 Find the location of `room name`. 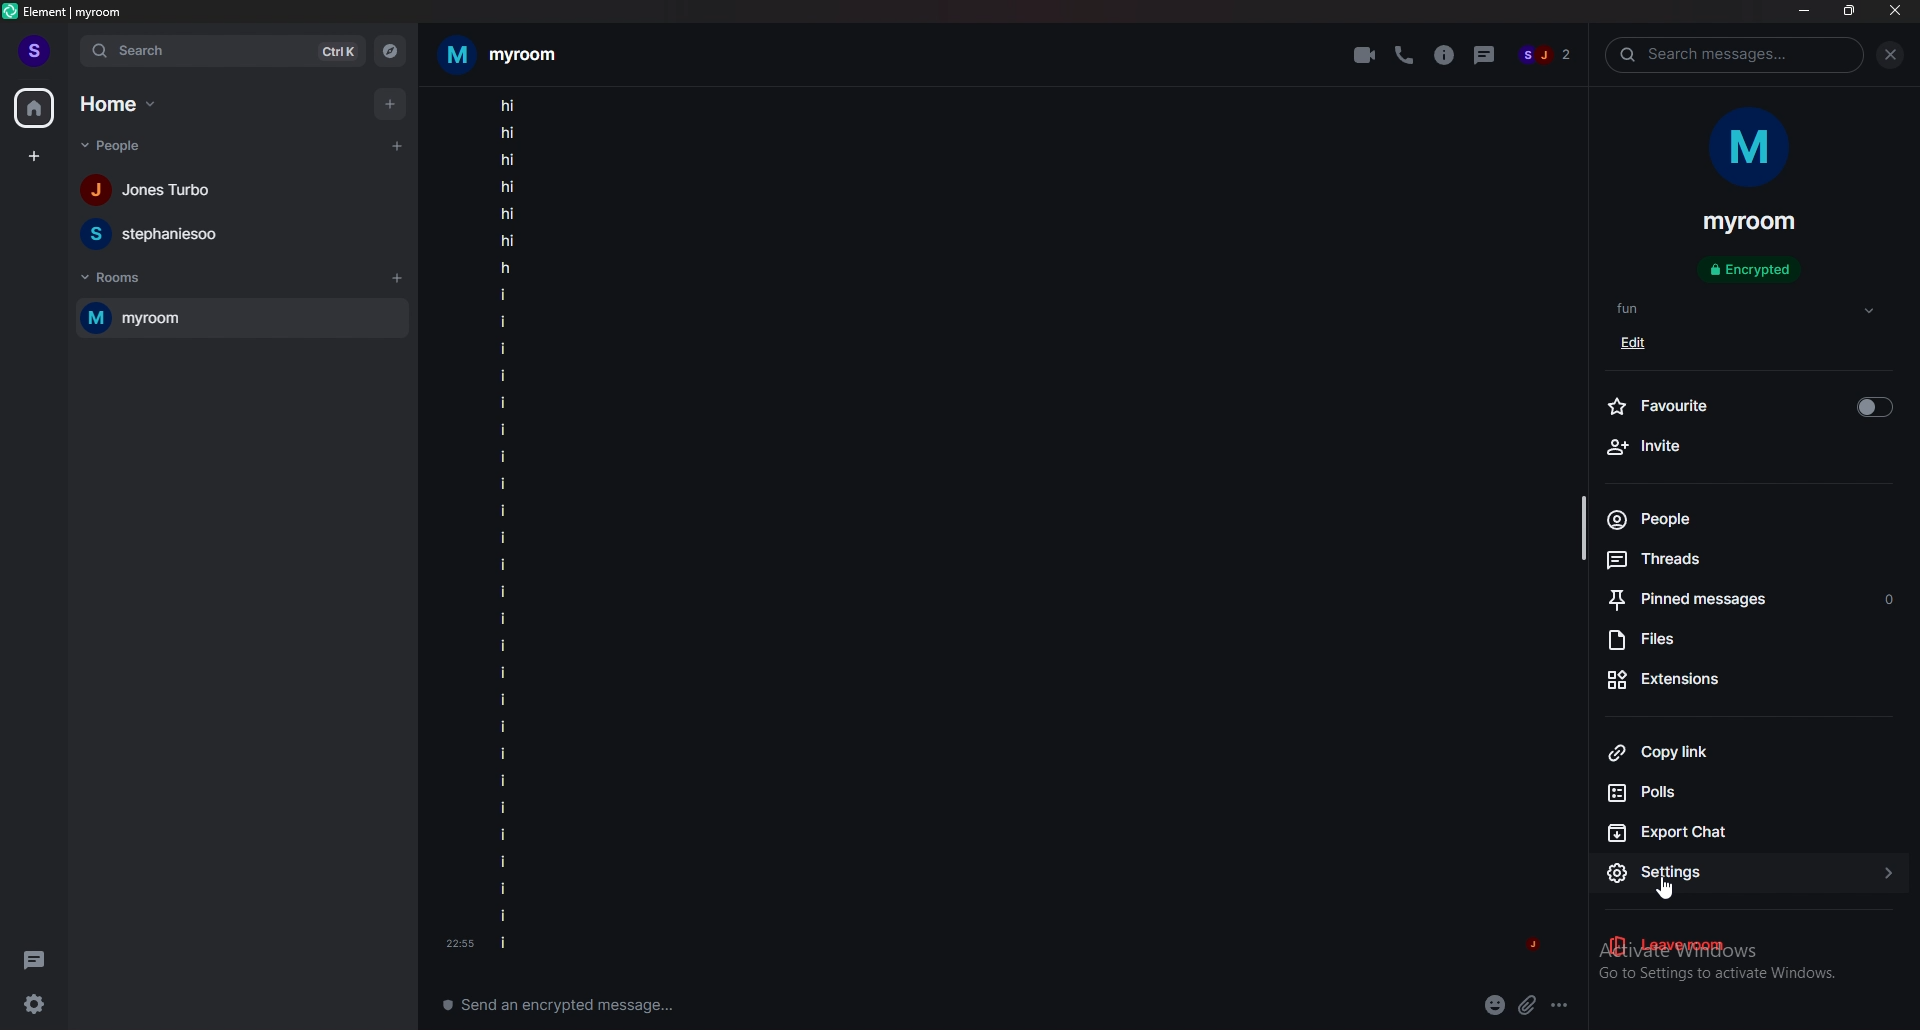

room name is located at coordinates (500, 55).